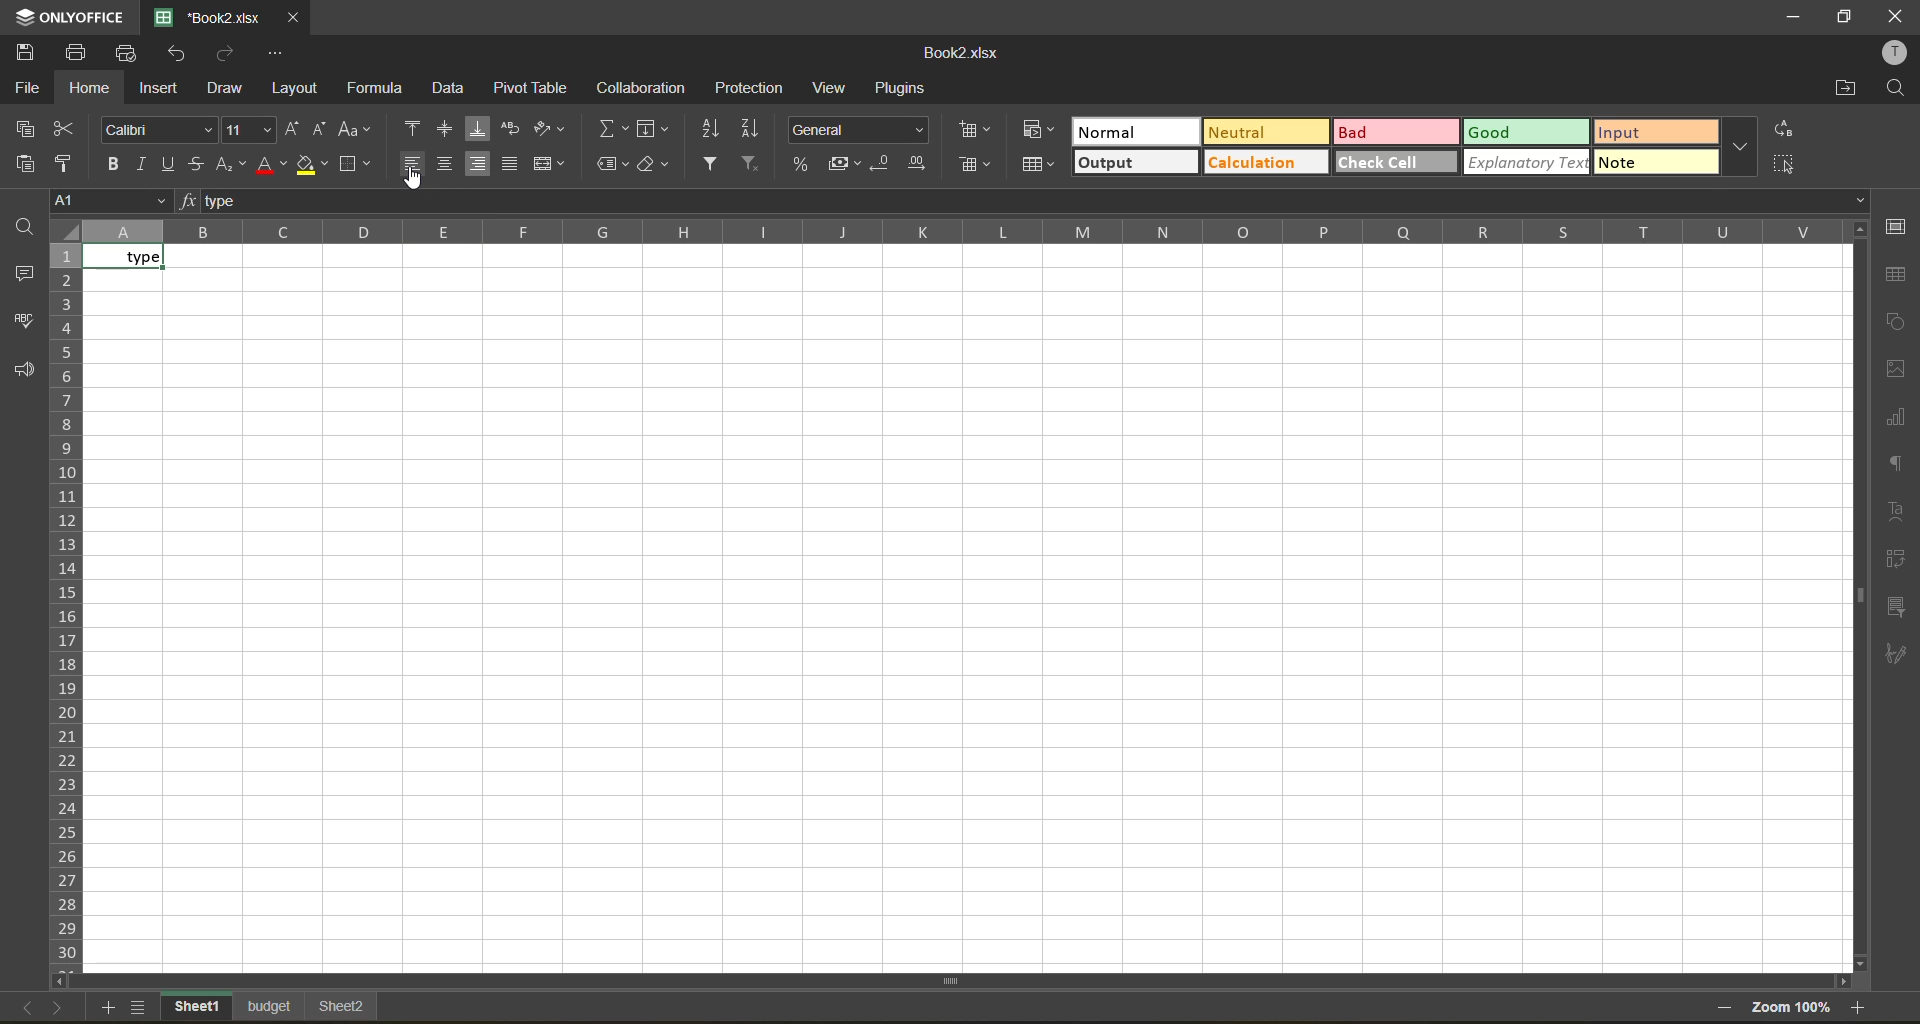 The image size is (1920, 1024). I want to click on calculation, so click(1264, 161).